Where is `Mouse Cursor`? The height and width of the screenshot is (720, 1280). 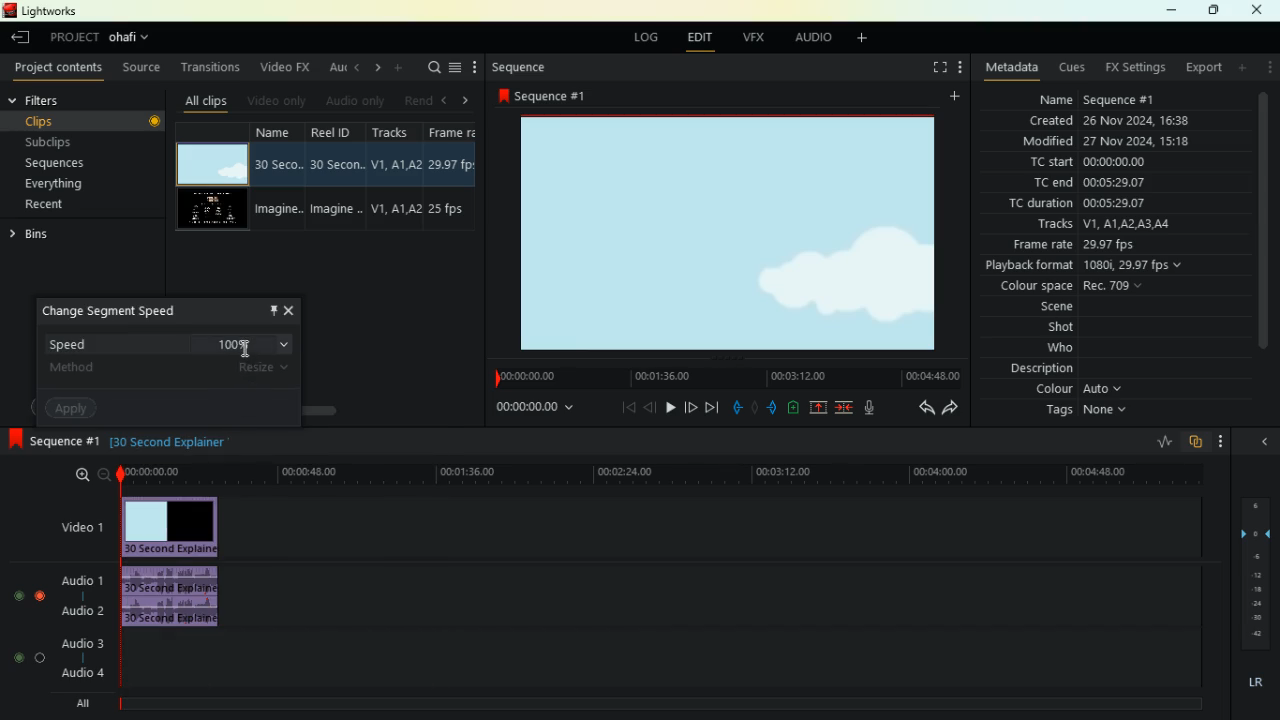 Mouse Cursor is located at coordinates (248, 352).